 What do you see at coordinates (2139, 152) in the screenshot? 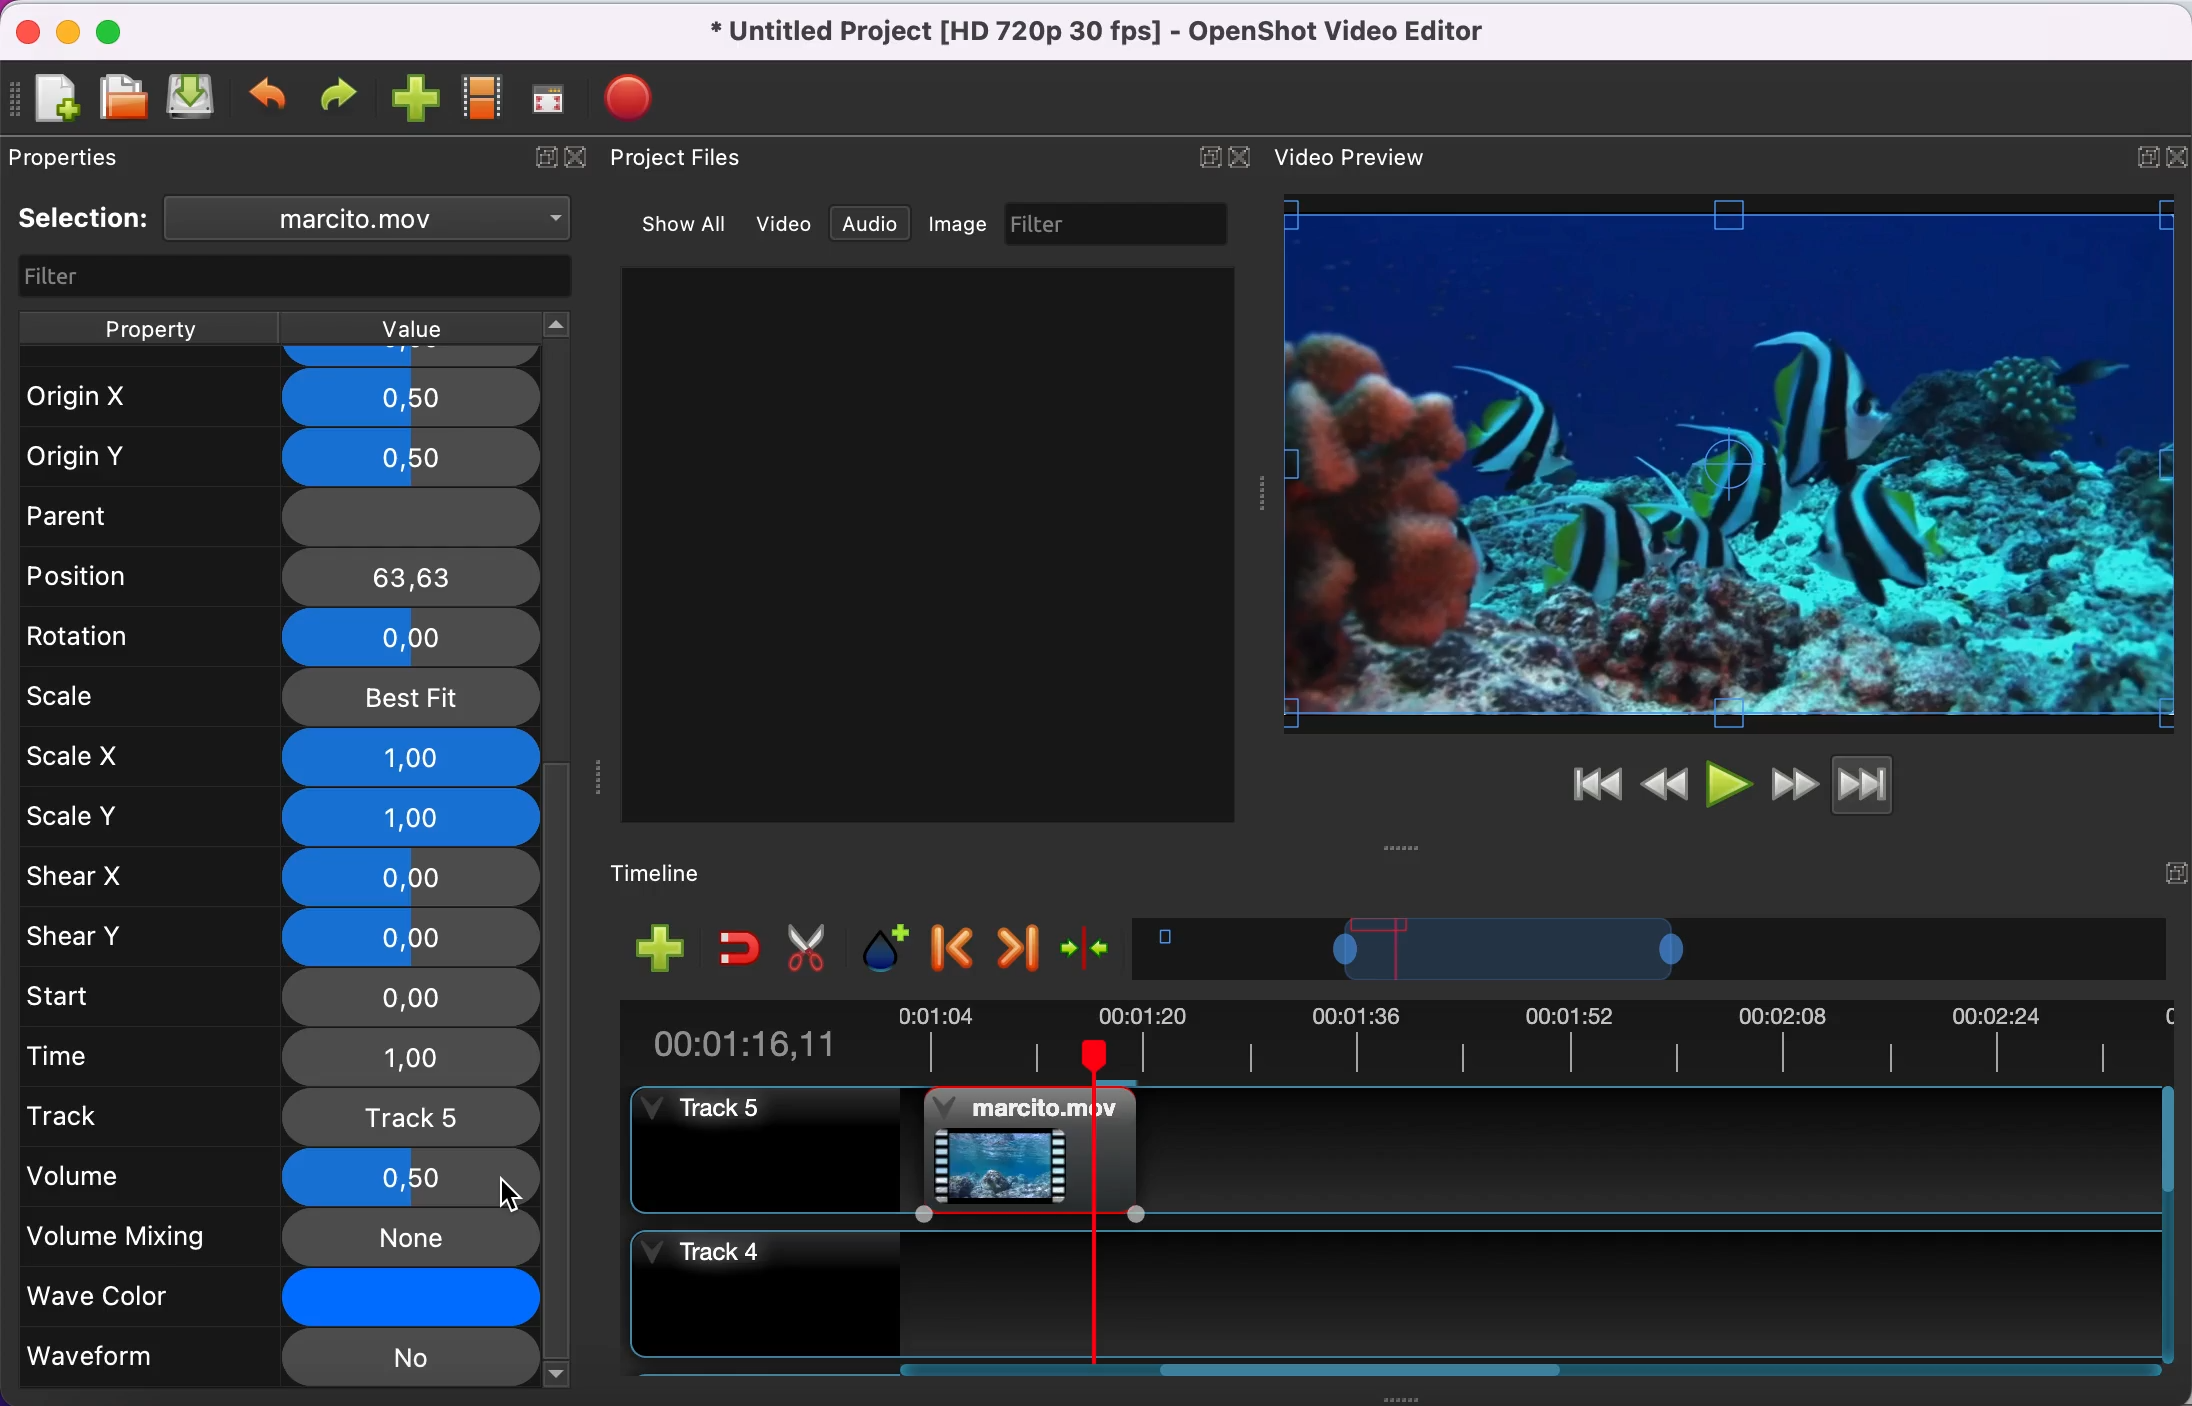
I see `maximize` at bounding box center [2139, 152].